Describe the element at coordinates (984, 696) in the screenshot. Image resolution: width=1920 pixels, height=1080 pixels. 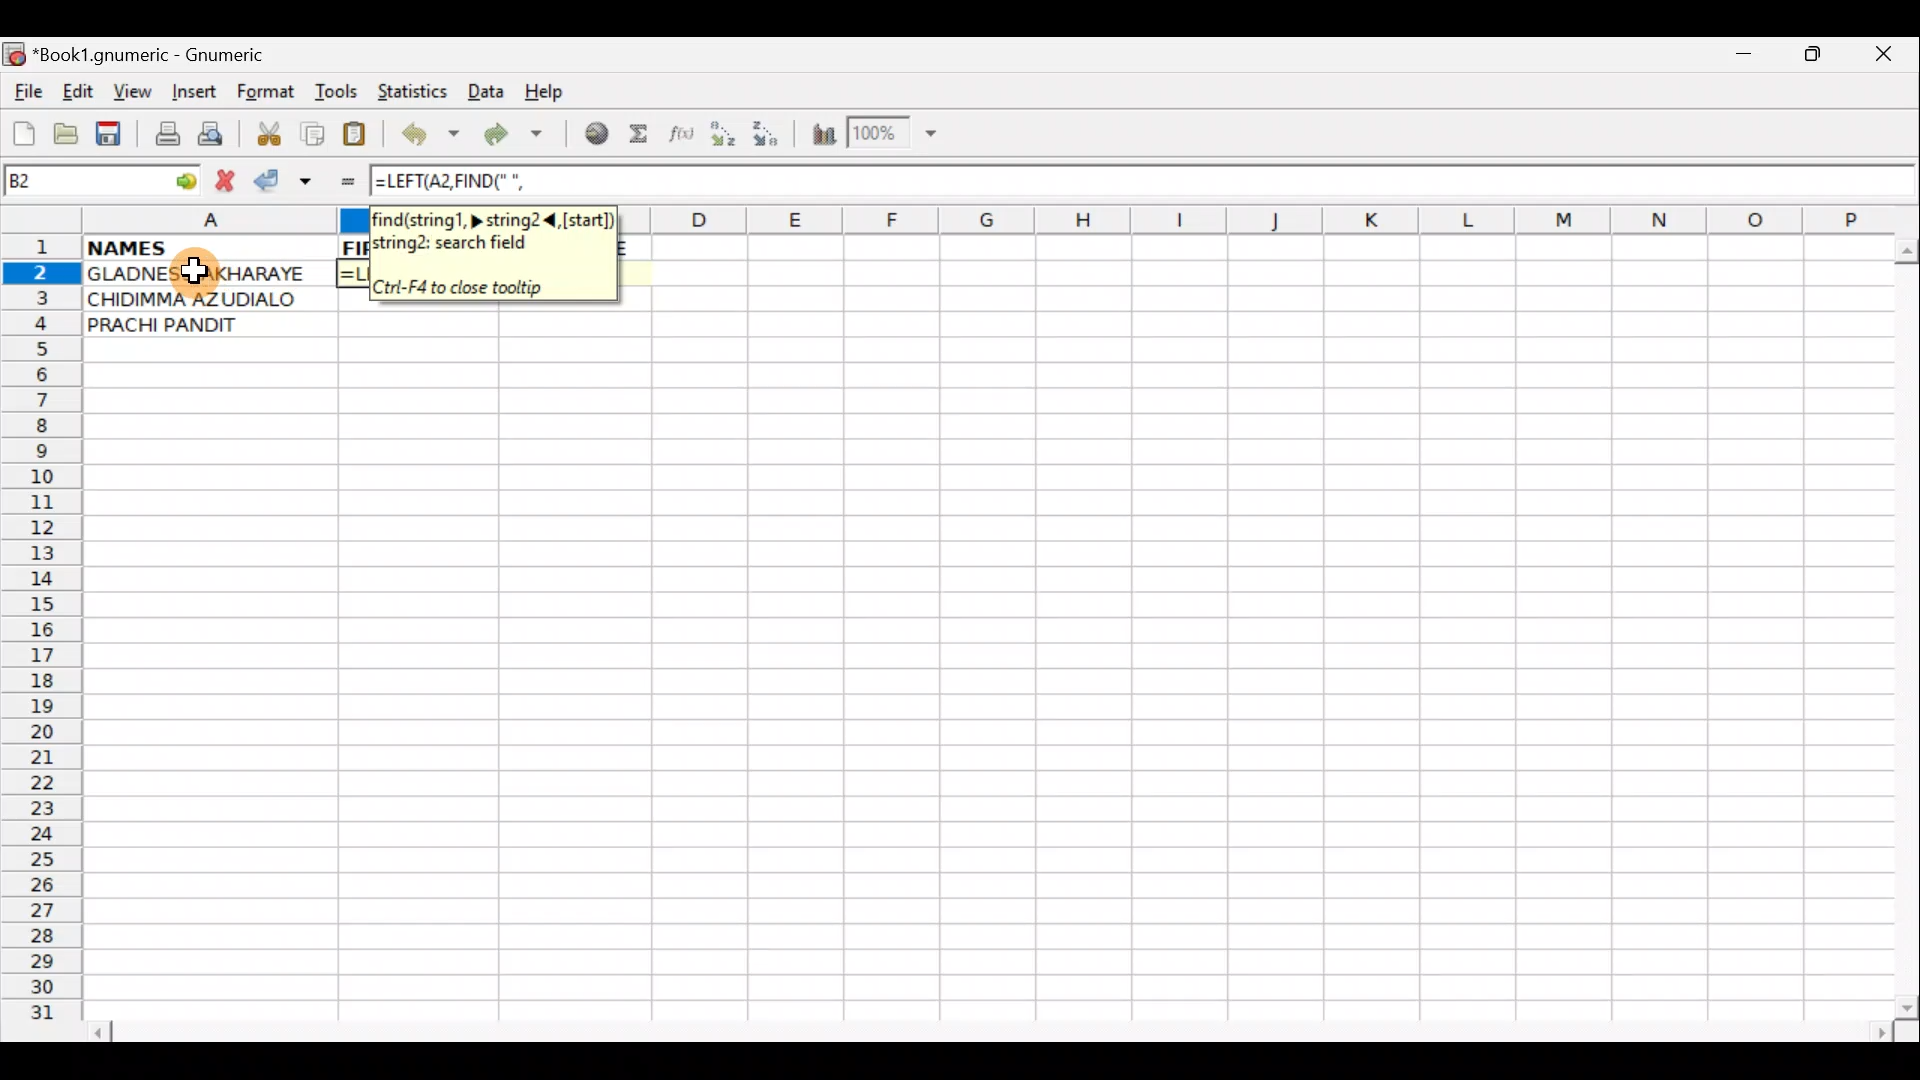
I see `Cells` at that location.